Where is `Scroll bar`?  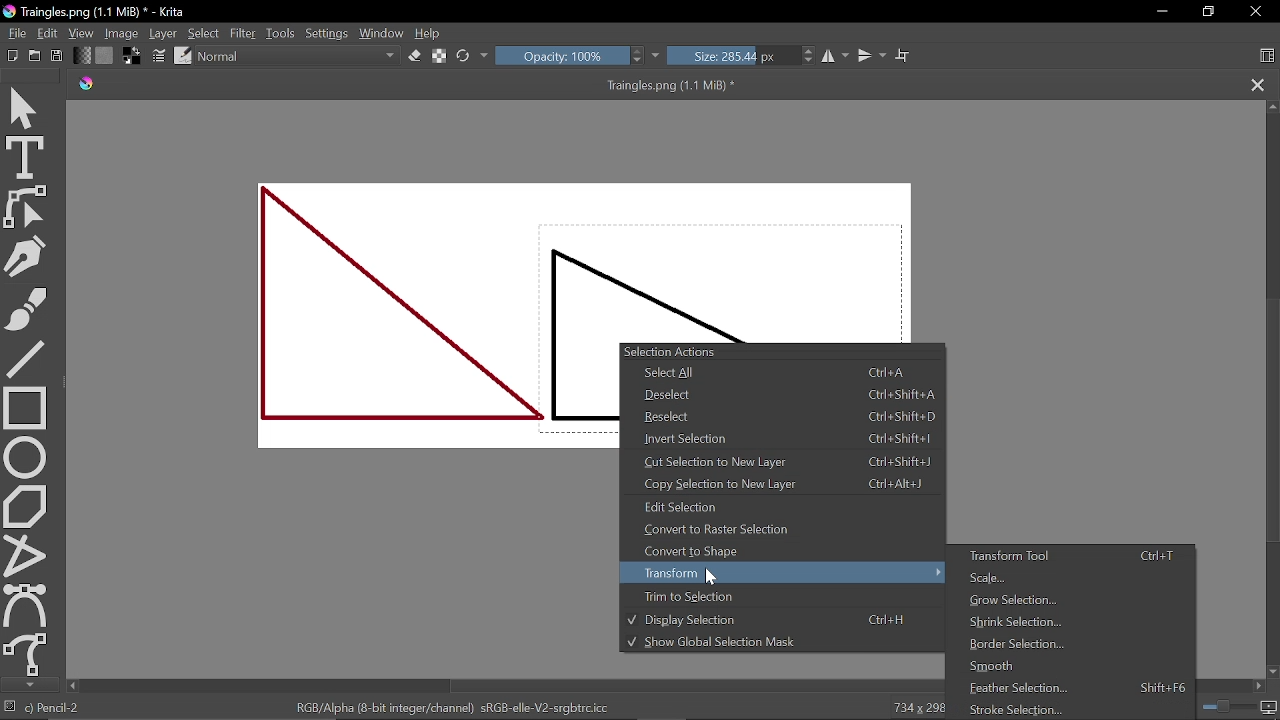
Scroll bar is located at coordinates (496, 686).